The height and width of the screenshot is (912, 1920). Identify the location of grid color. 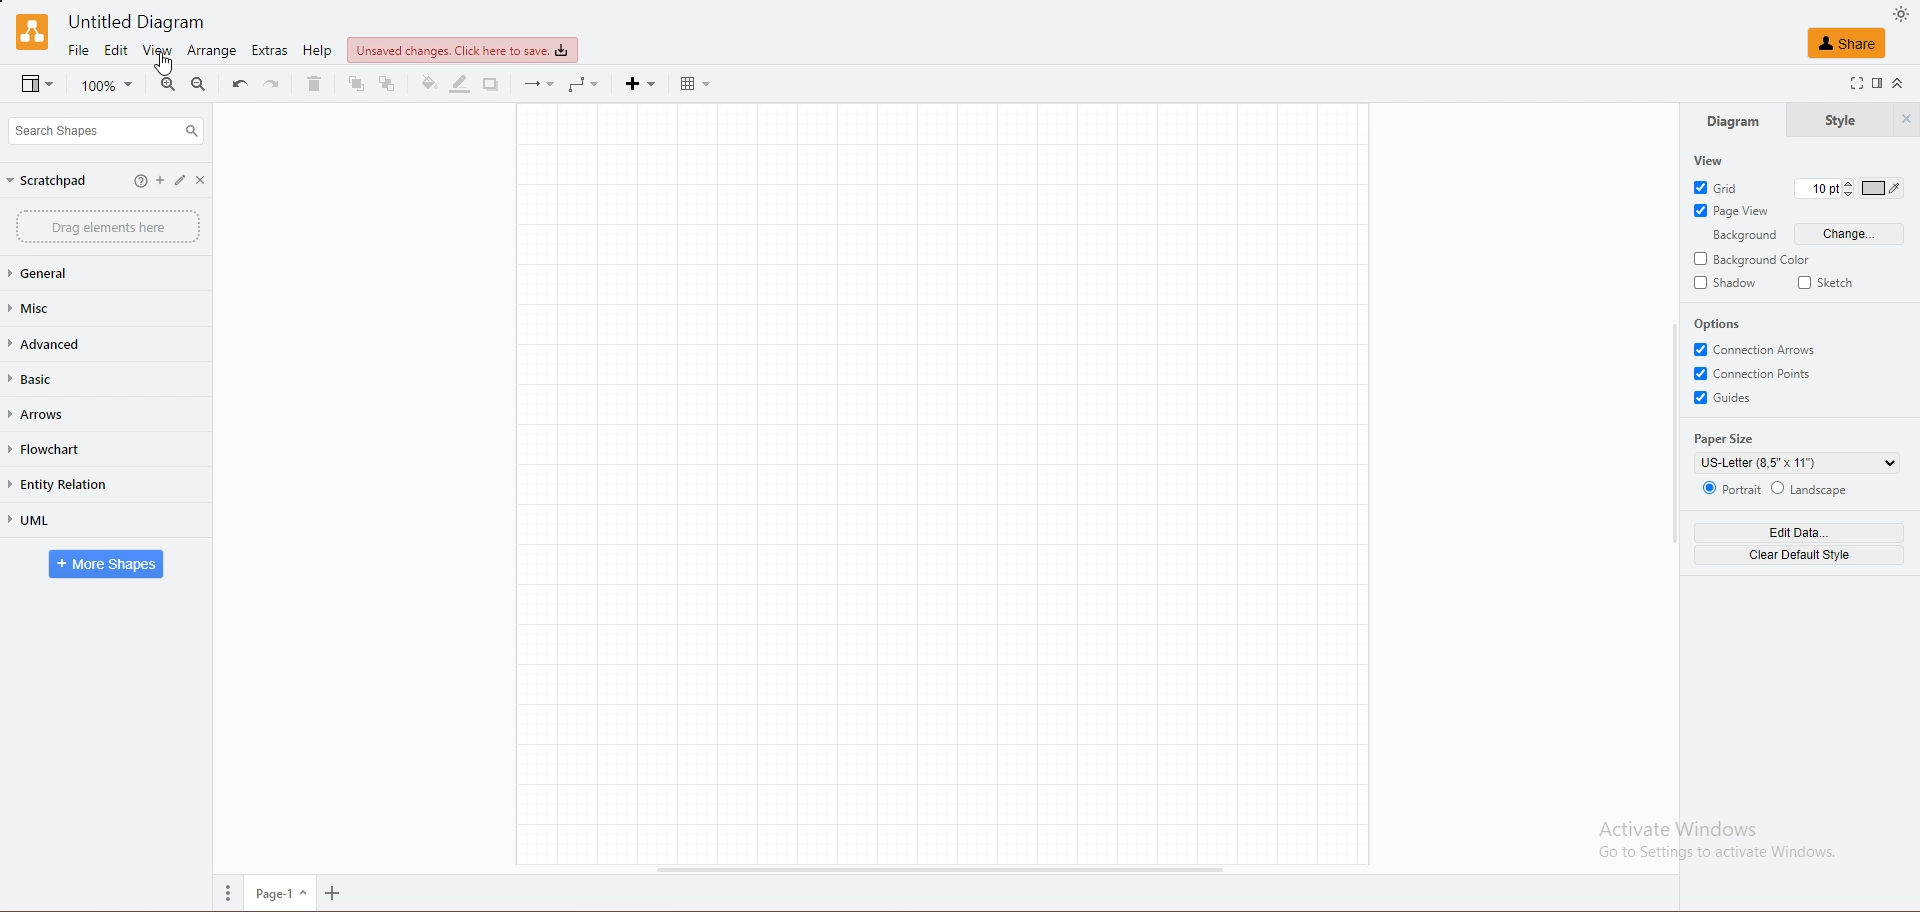
(1883, 188).